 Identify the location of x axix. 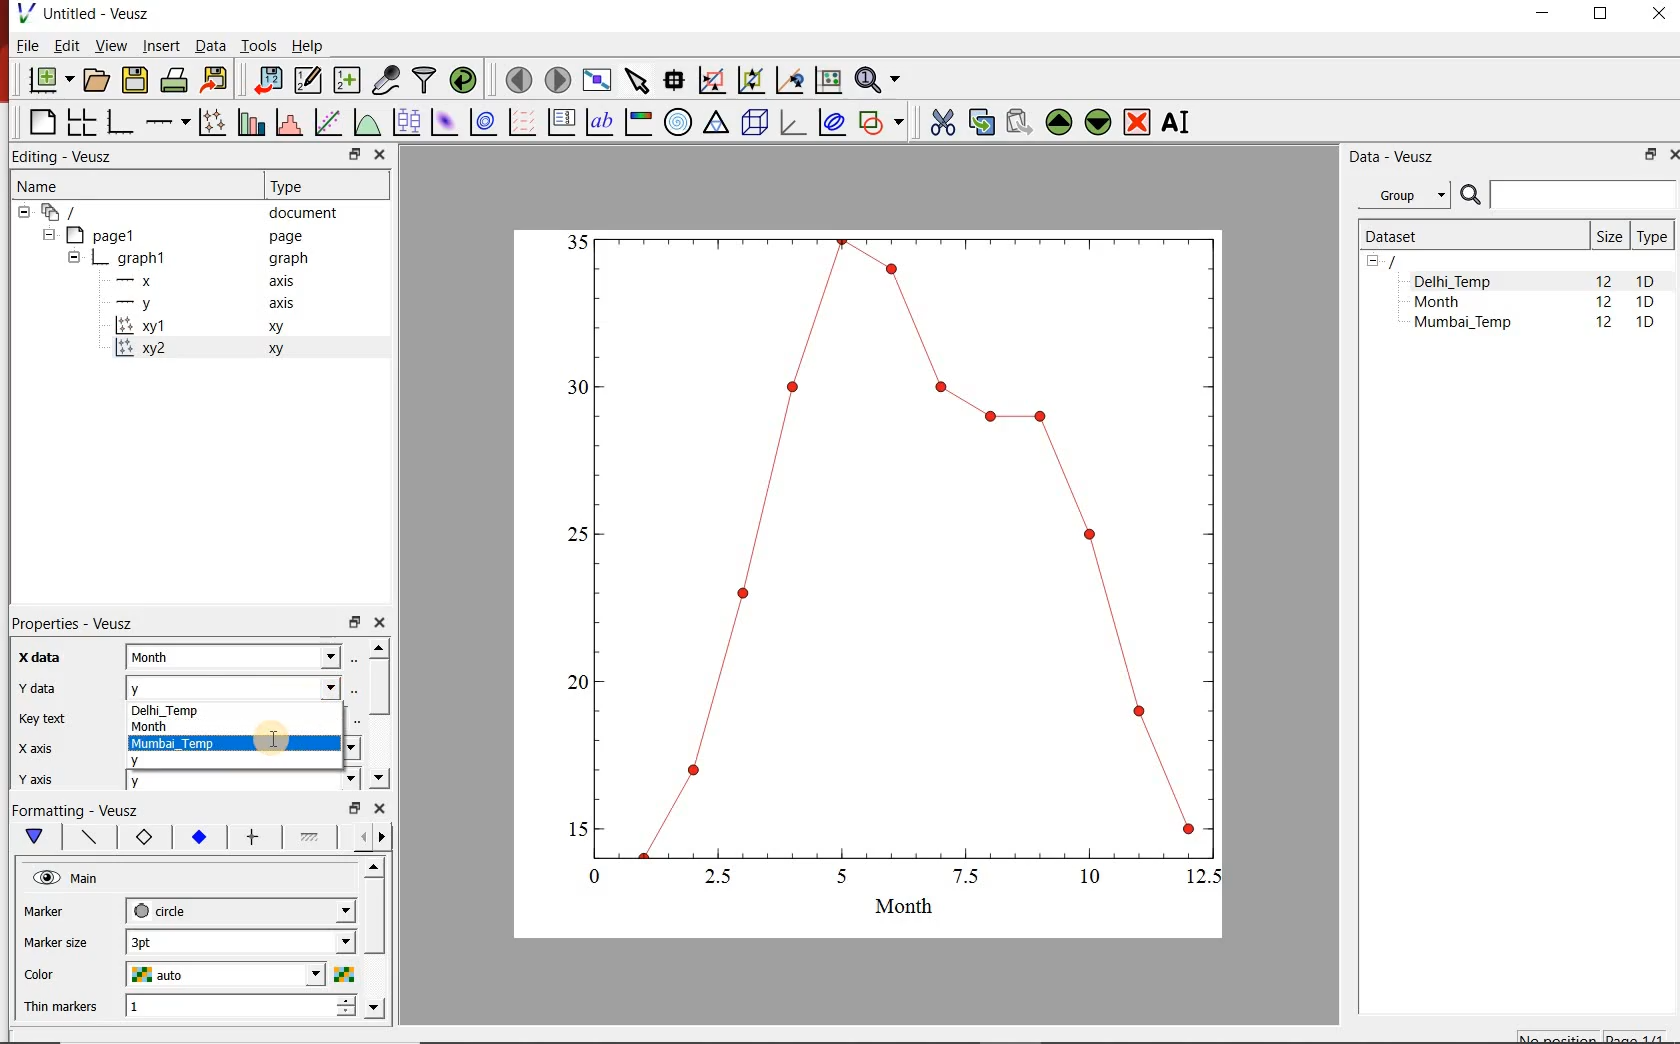
(31, 746).